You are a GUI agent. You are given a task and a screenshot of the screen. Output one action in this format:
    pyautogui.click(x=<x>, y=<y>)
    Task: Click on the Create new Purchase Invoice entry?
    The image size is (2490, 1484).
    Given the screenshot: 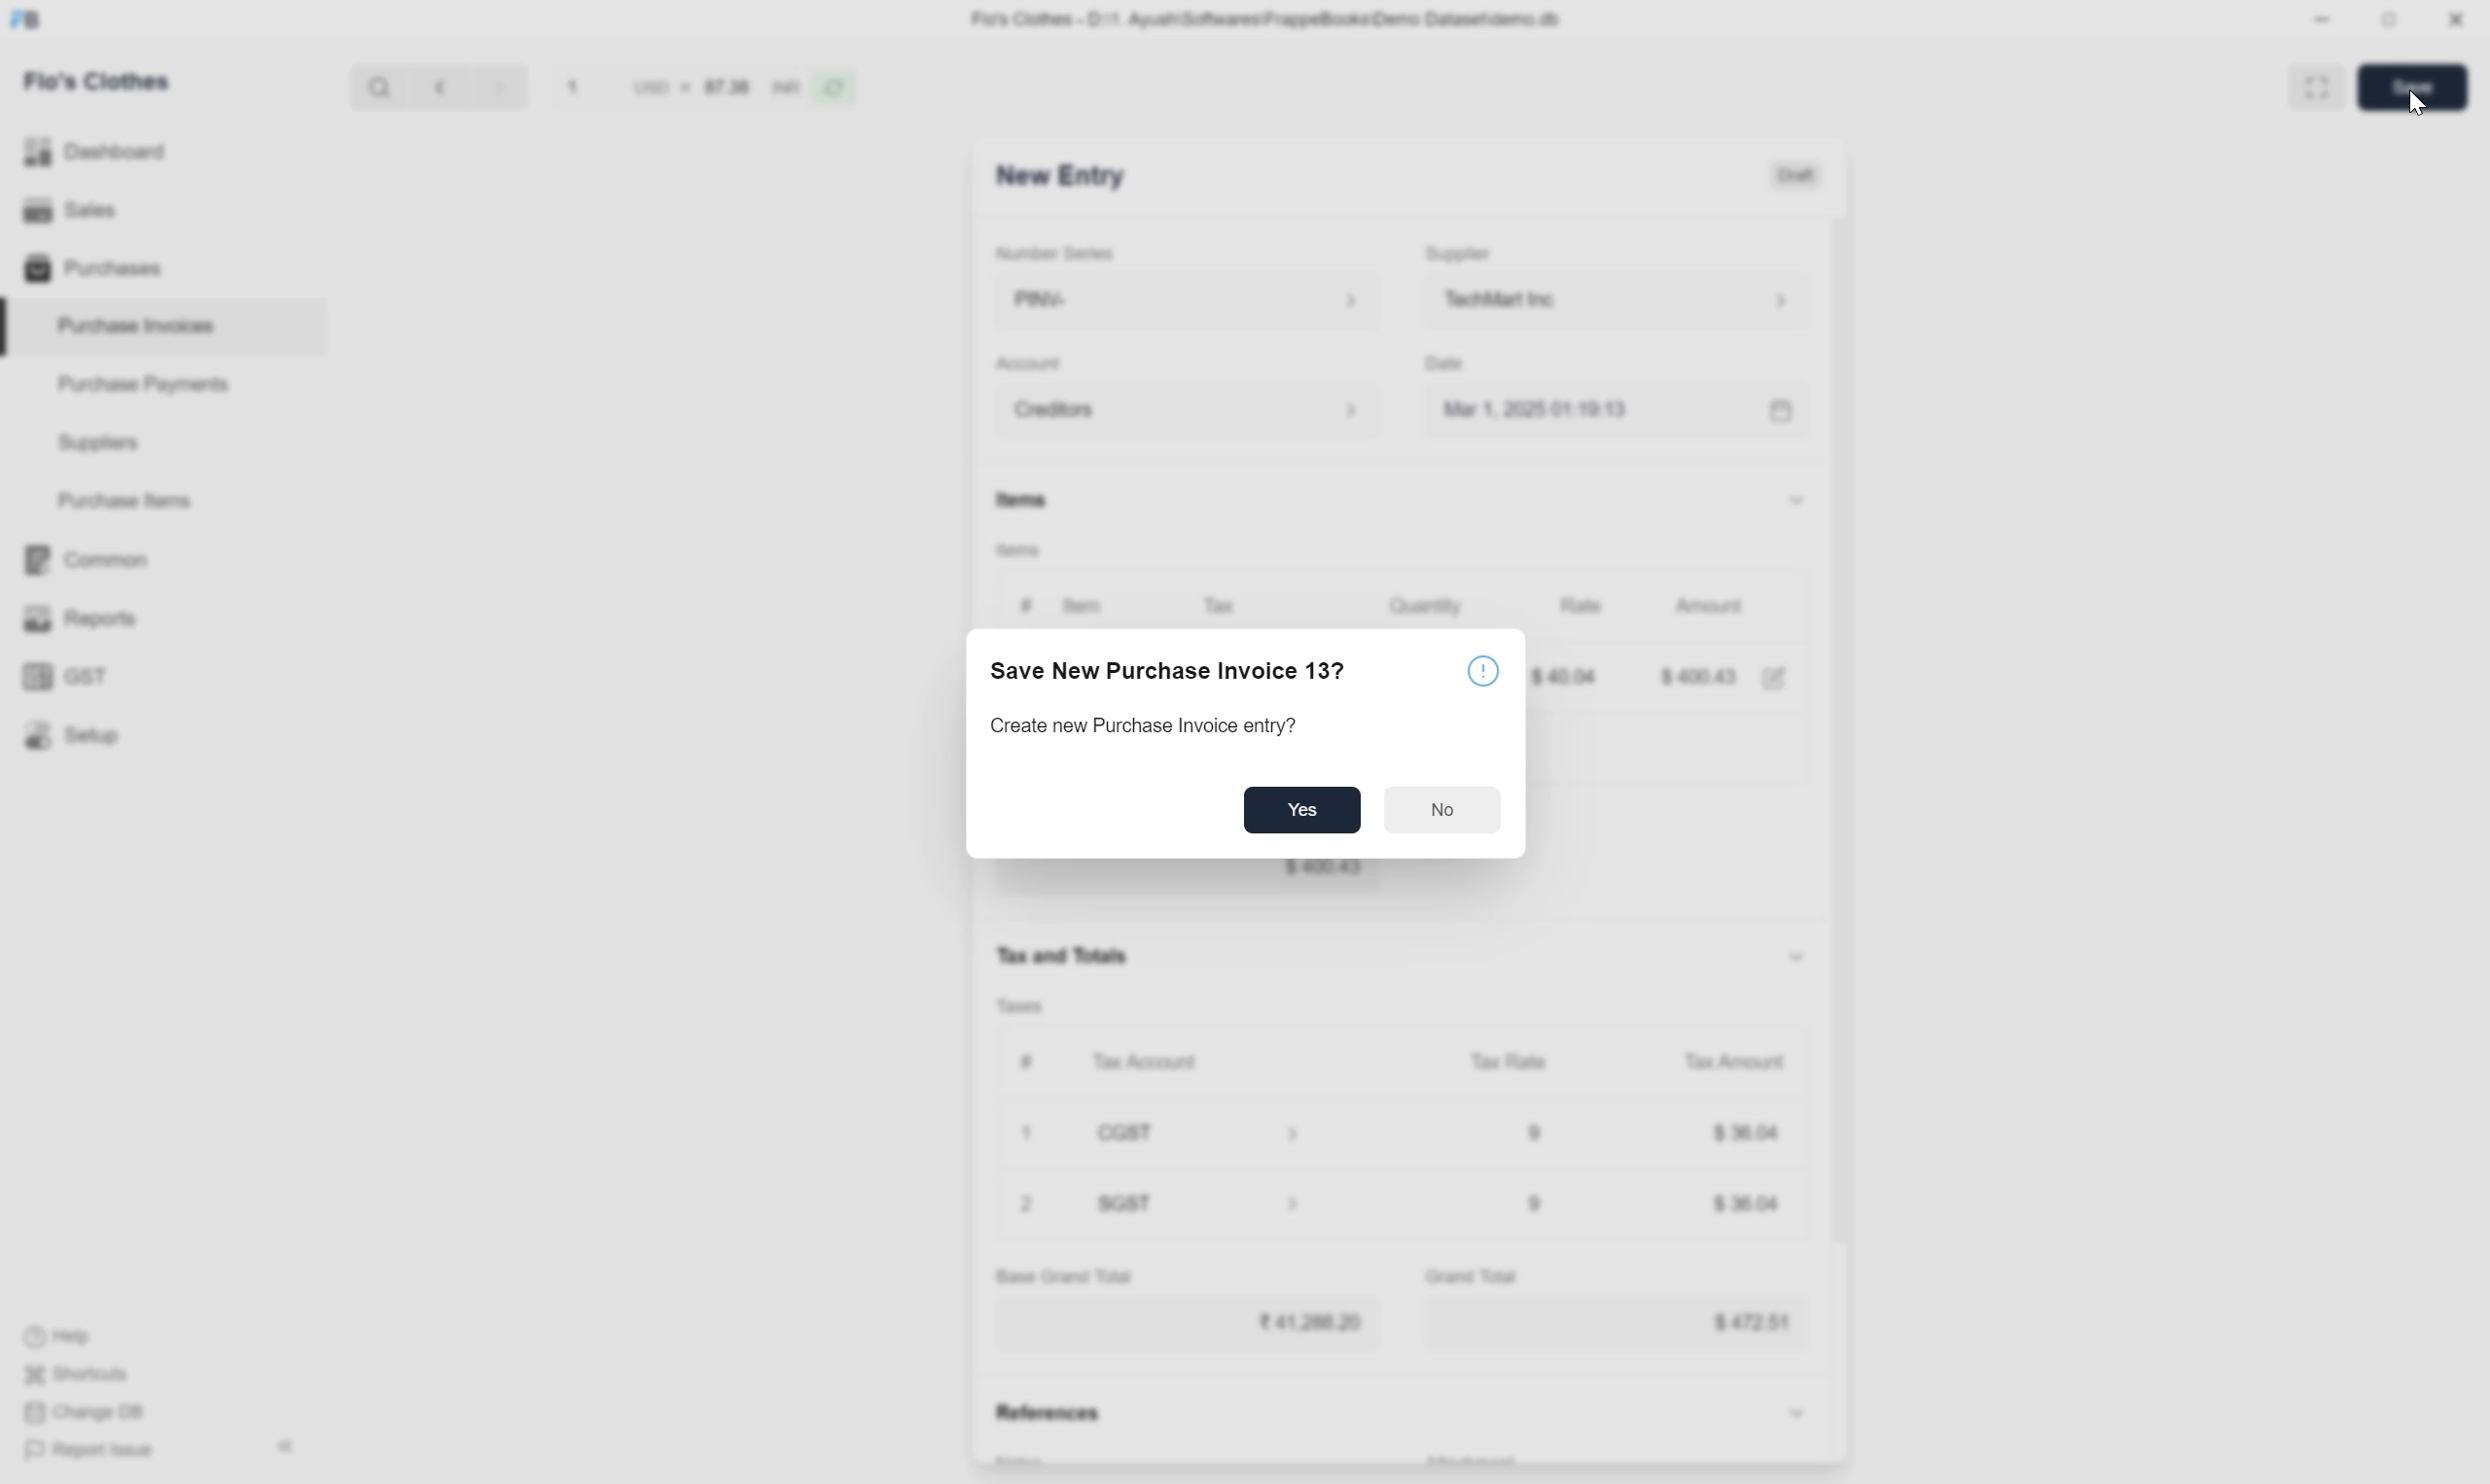 What is the action you would take?
    pyautogui.click(x=1146, y=724)
    